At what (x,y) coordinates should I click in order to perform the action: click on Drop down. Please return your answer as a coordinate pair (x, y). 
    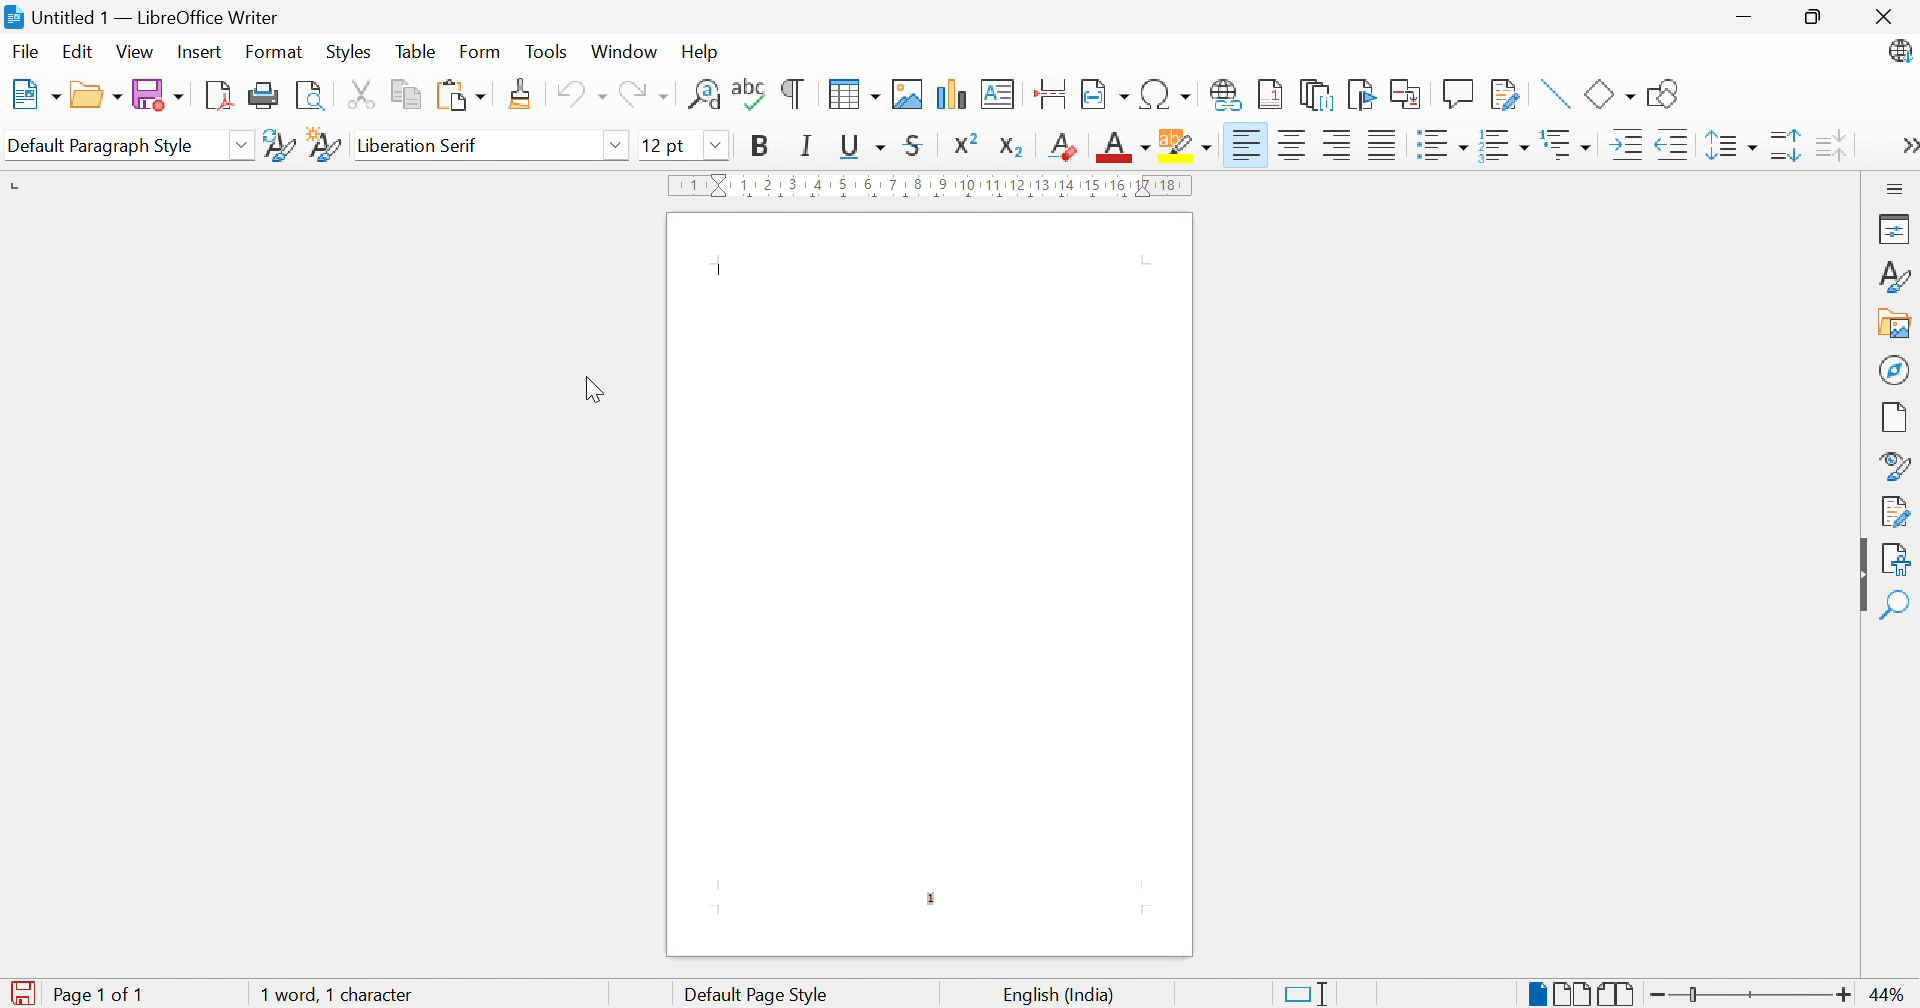
    Looking at the image, I should click on (246, 146).